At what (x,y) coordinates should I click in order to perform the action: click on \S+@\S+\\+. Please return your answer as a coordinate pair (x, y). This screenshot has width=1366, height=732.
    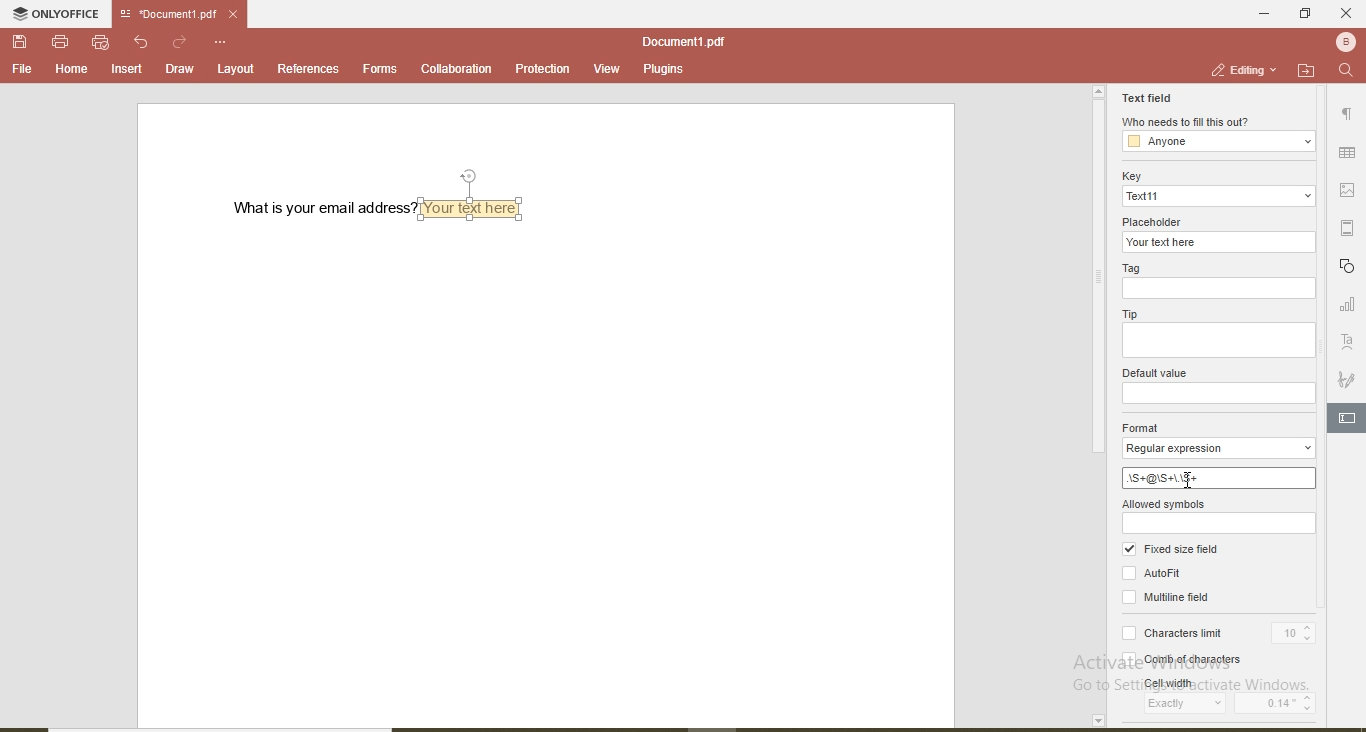
    Looking at the image, I should click on (1210, 478).